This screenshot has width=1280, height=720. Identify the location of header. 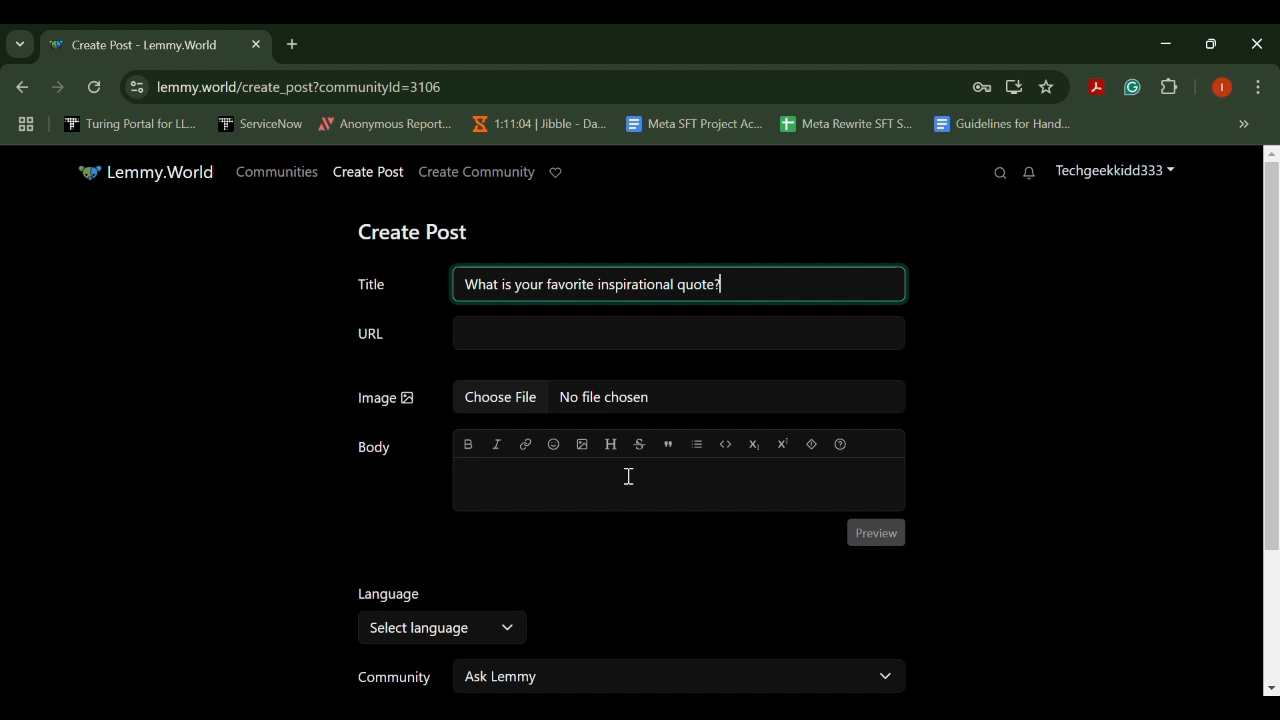
(610, 444).